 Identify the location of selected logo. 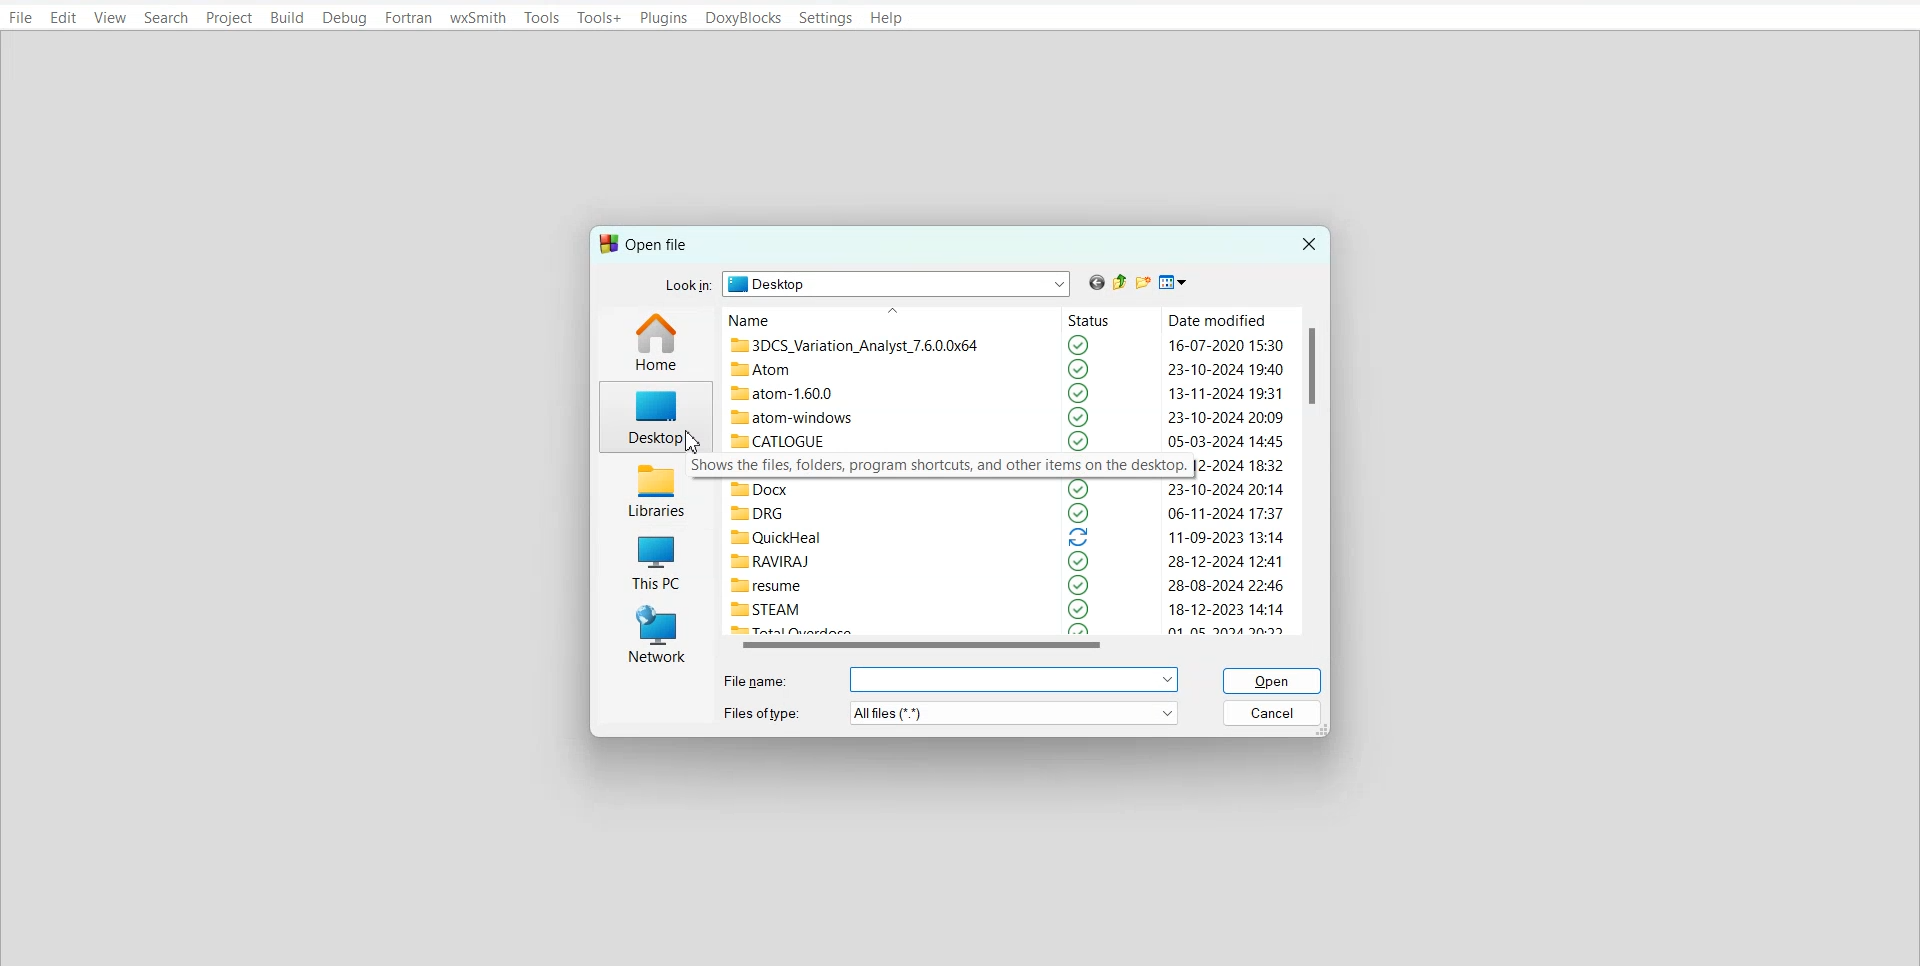
(1076, 609).